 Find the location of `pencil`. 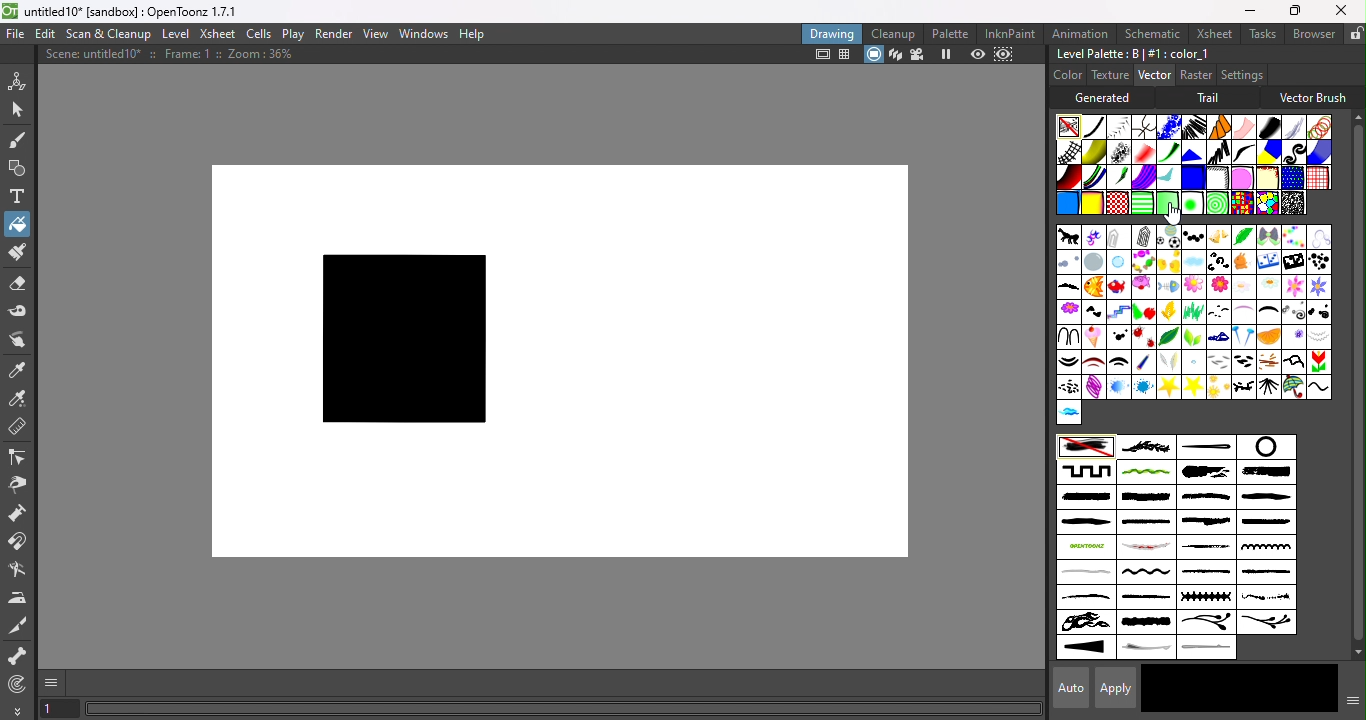

pencil is located at coordinates (1141, 363).